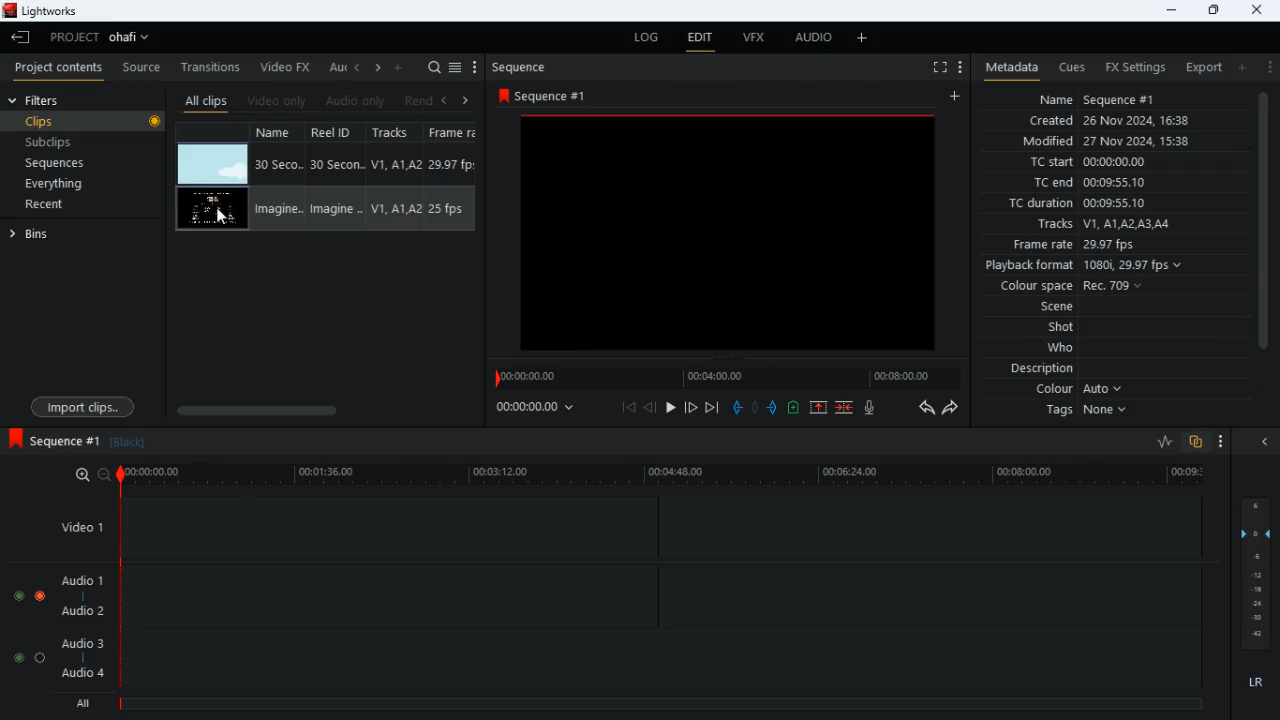  Describe the element at coordinates (655, 703) in the screenshot. I see `timeline` at that location.